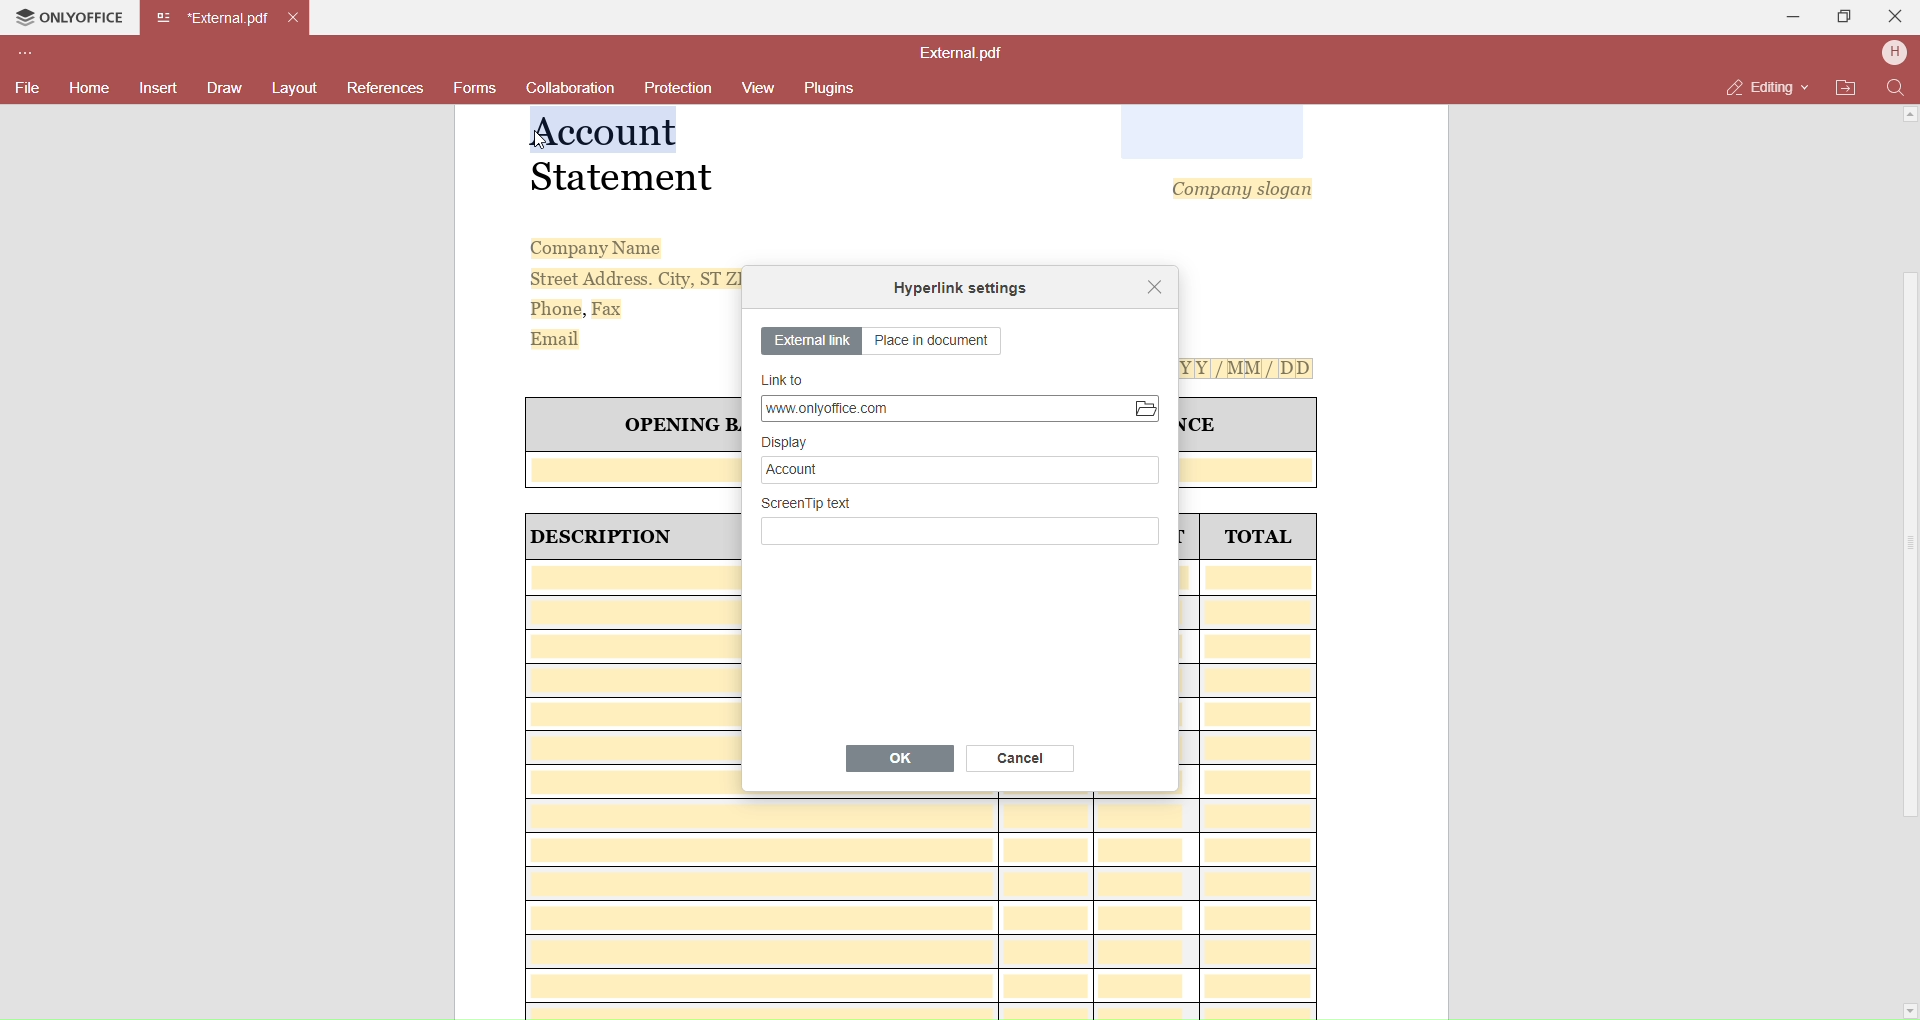 Image resolution: width=1920 pixels, height=1020 pixels. What do you see at coordinates (815, 502) in the screenshot?
I see `Screen tip text` at bounding box center [815, 502].